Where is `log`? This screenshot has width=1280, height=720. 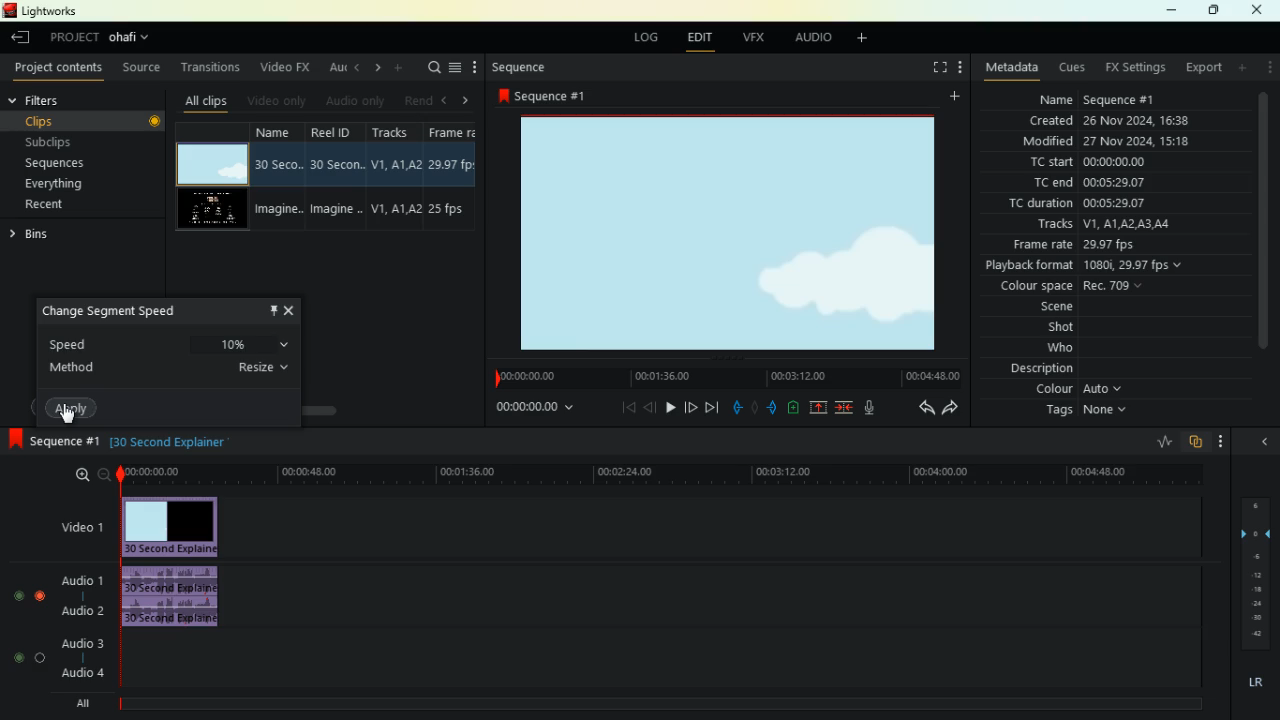
log is located at coordinates (649, 38).